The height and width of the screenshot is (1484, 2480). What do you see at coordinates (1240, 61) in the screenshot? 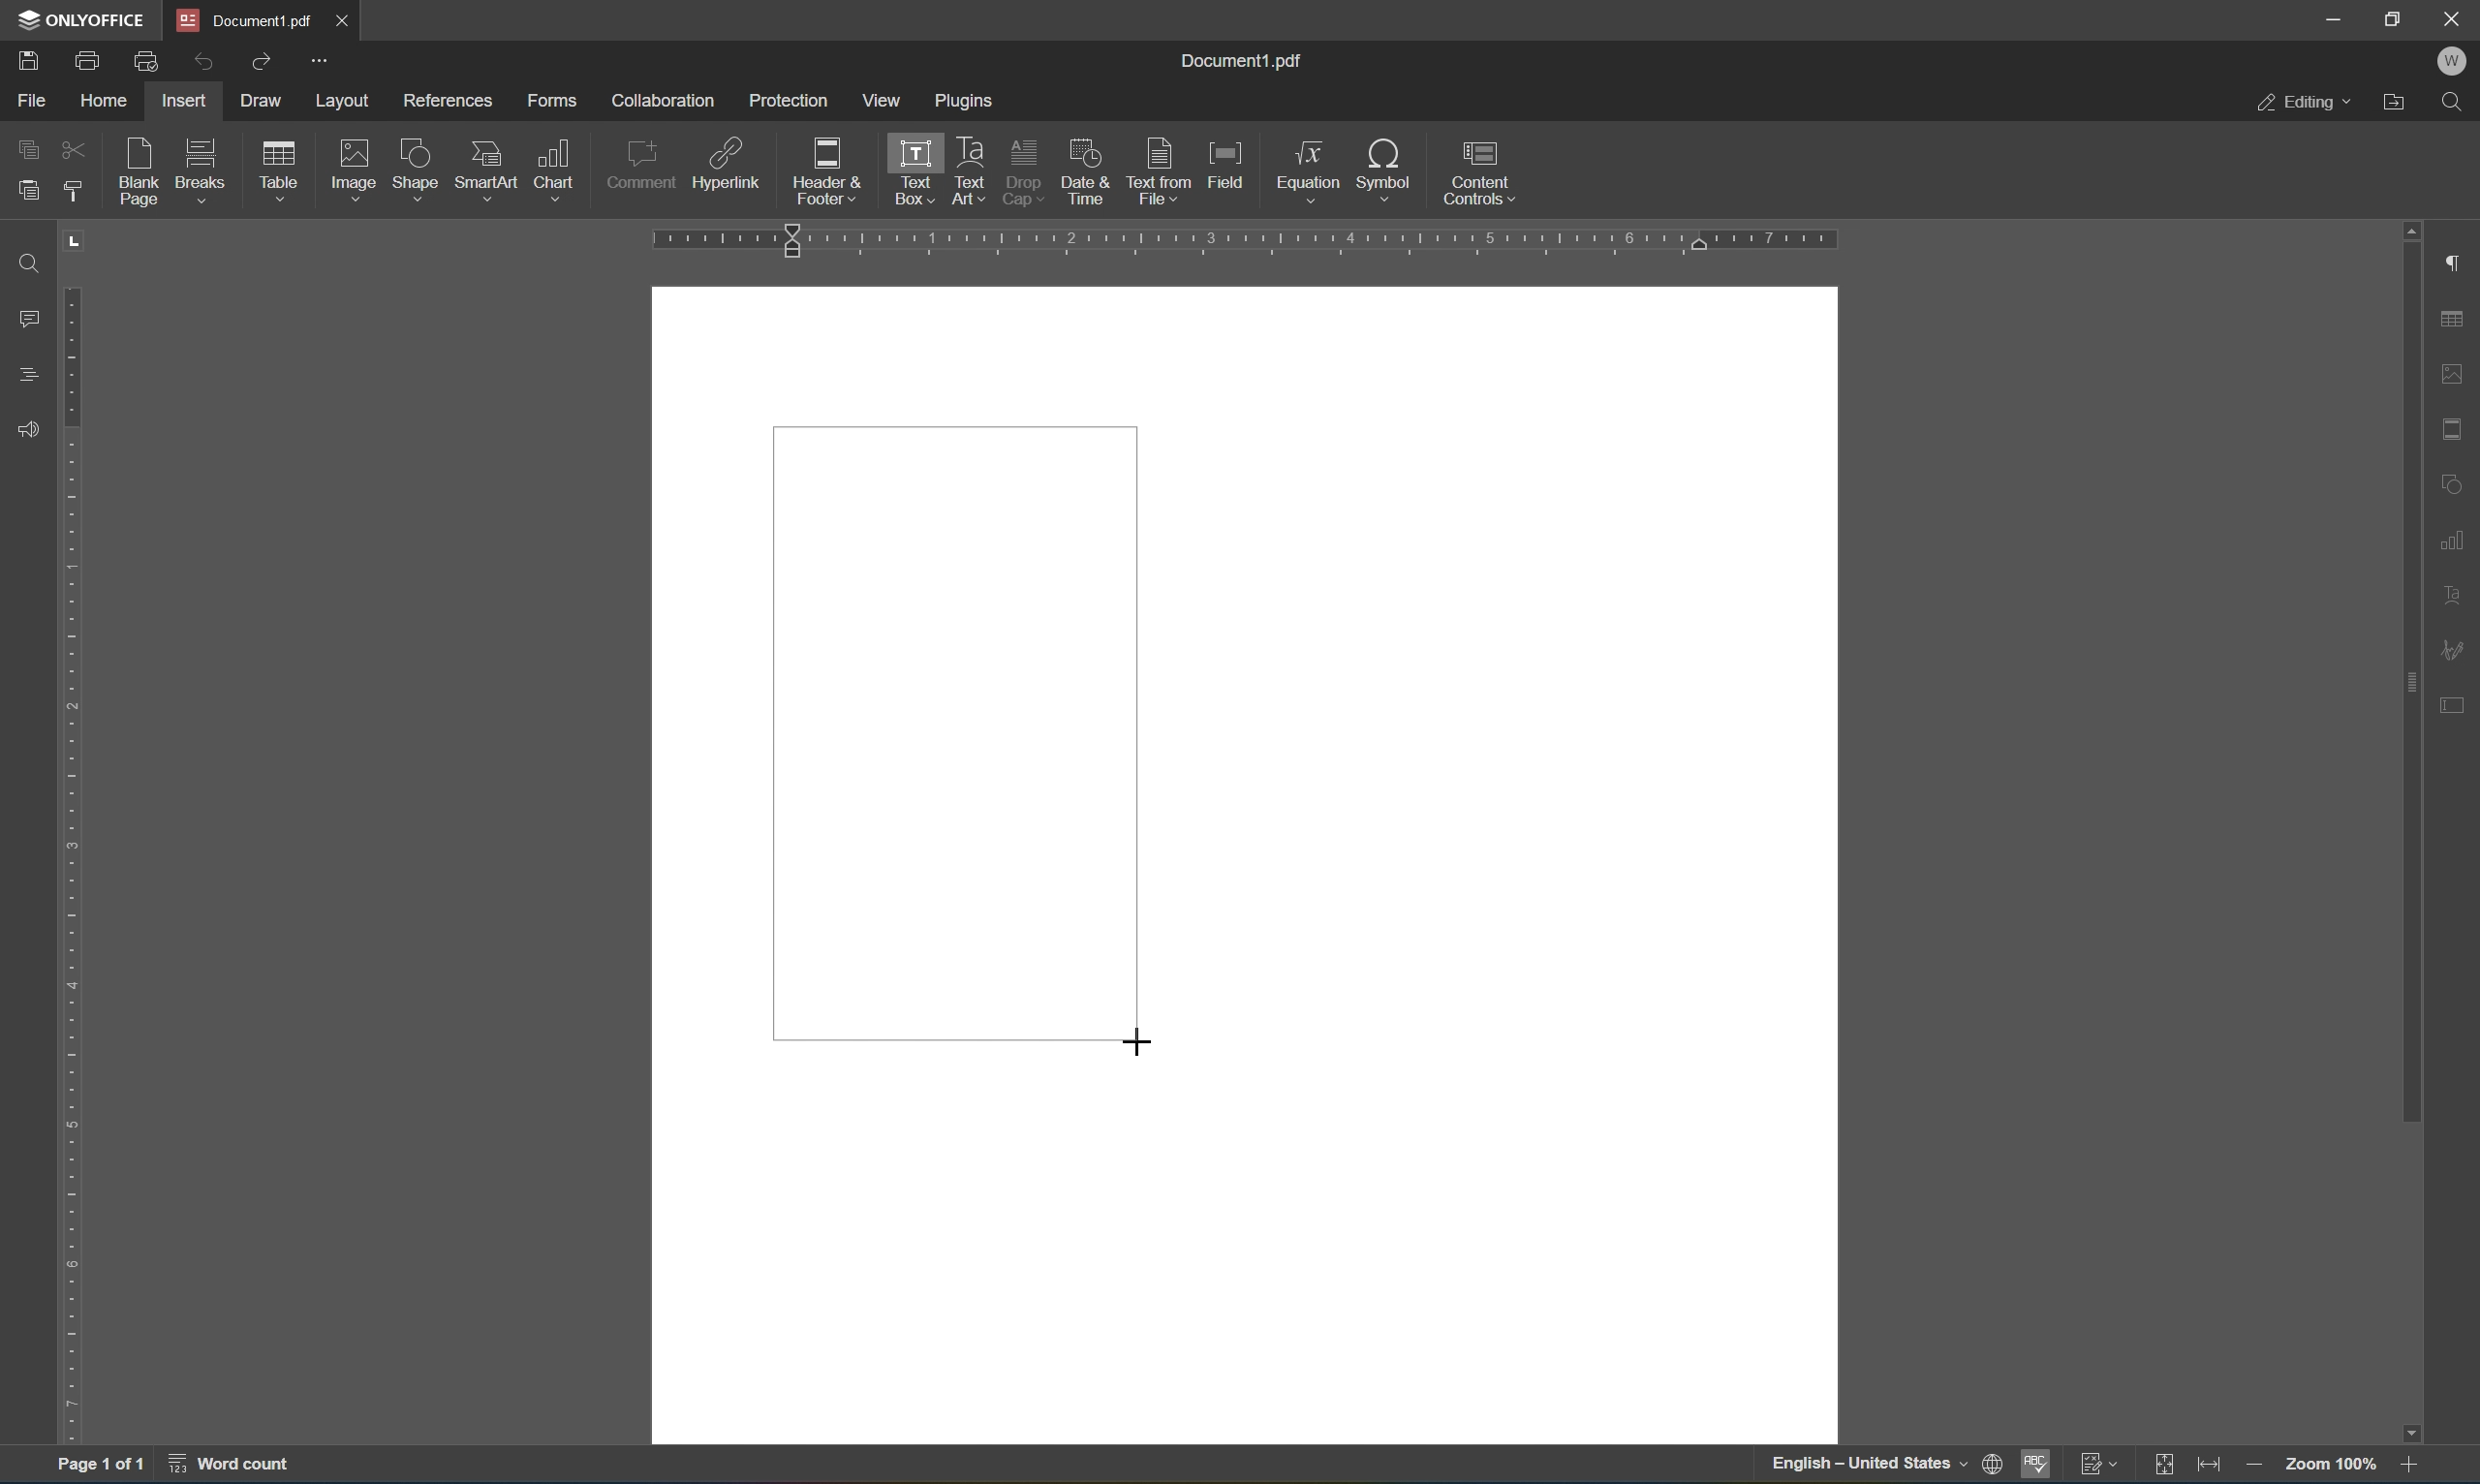
I see `document1.pdf` at bounding box center [1240, 61].